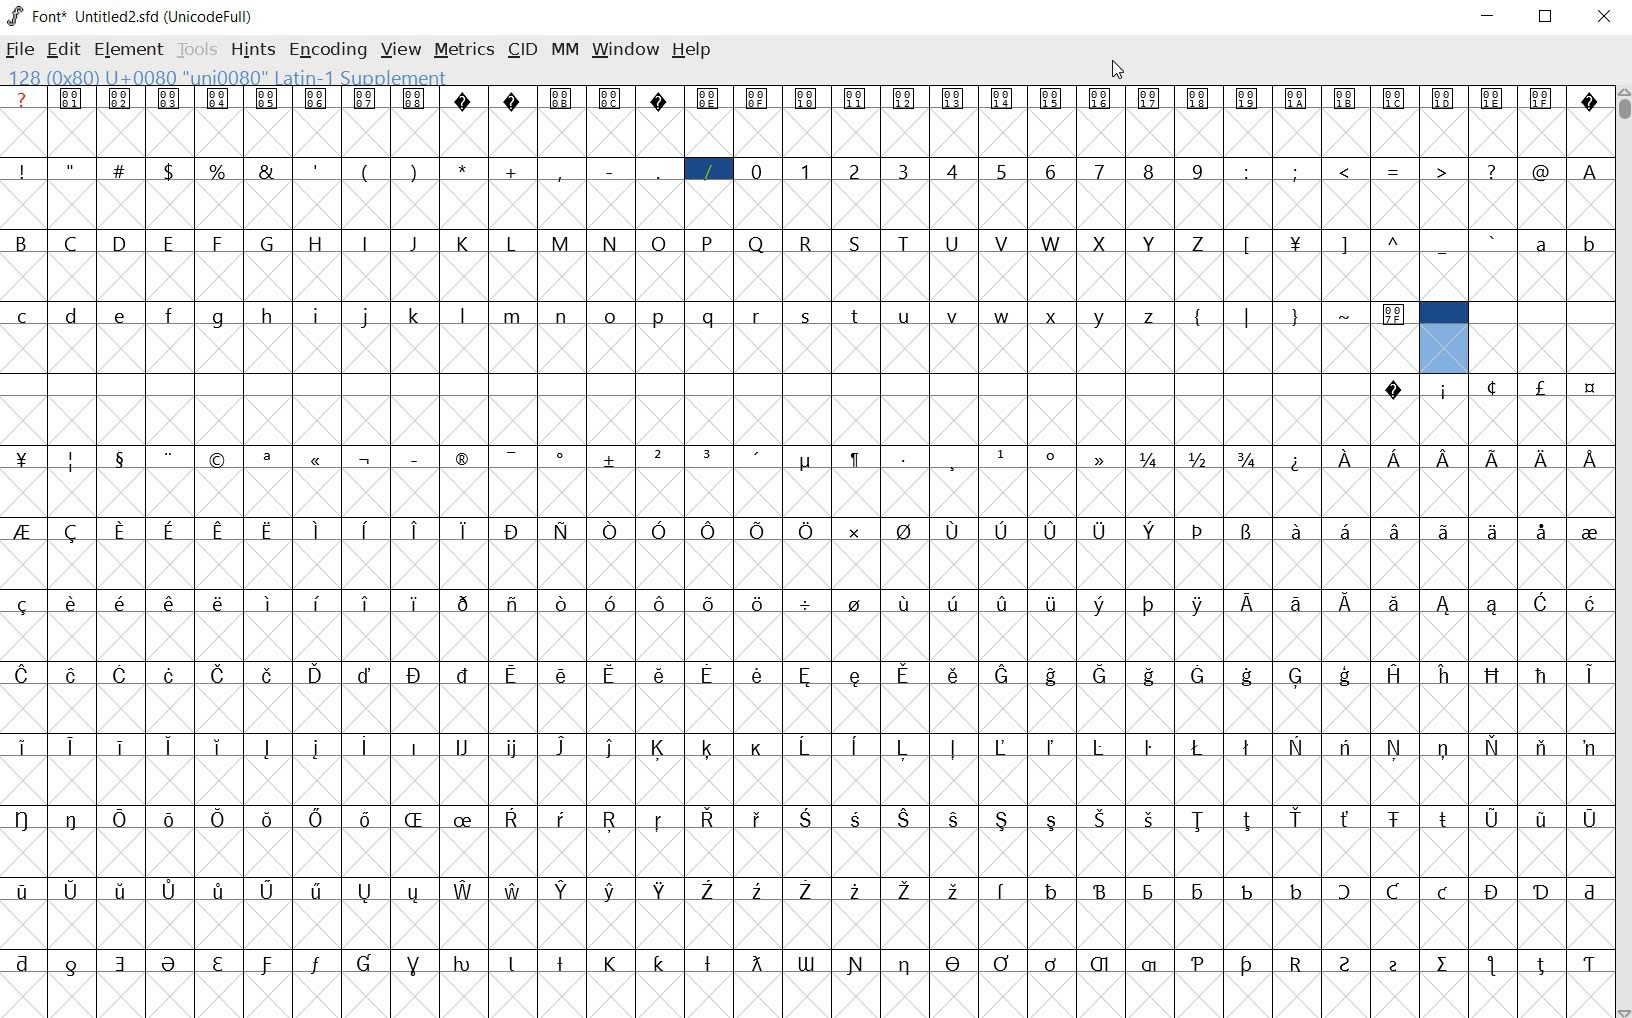  What do you see at coordinates (369, 890) in the screenshot?
I see `Symbol` at bounding box center [369, 890].